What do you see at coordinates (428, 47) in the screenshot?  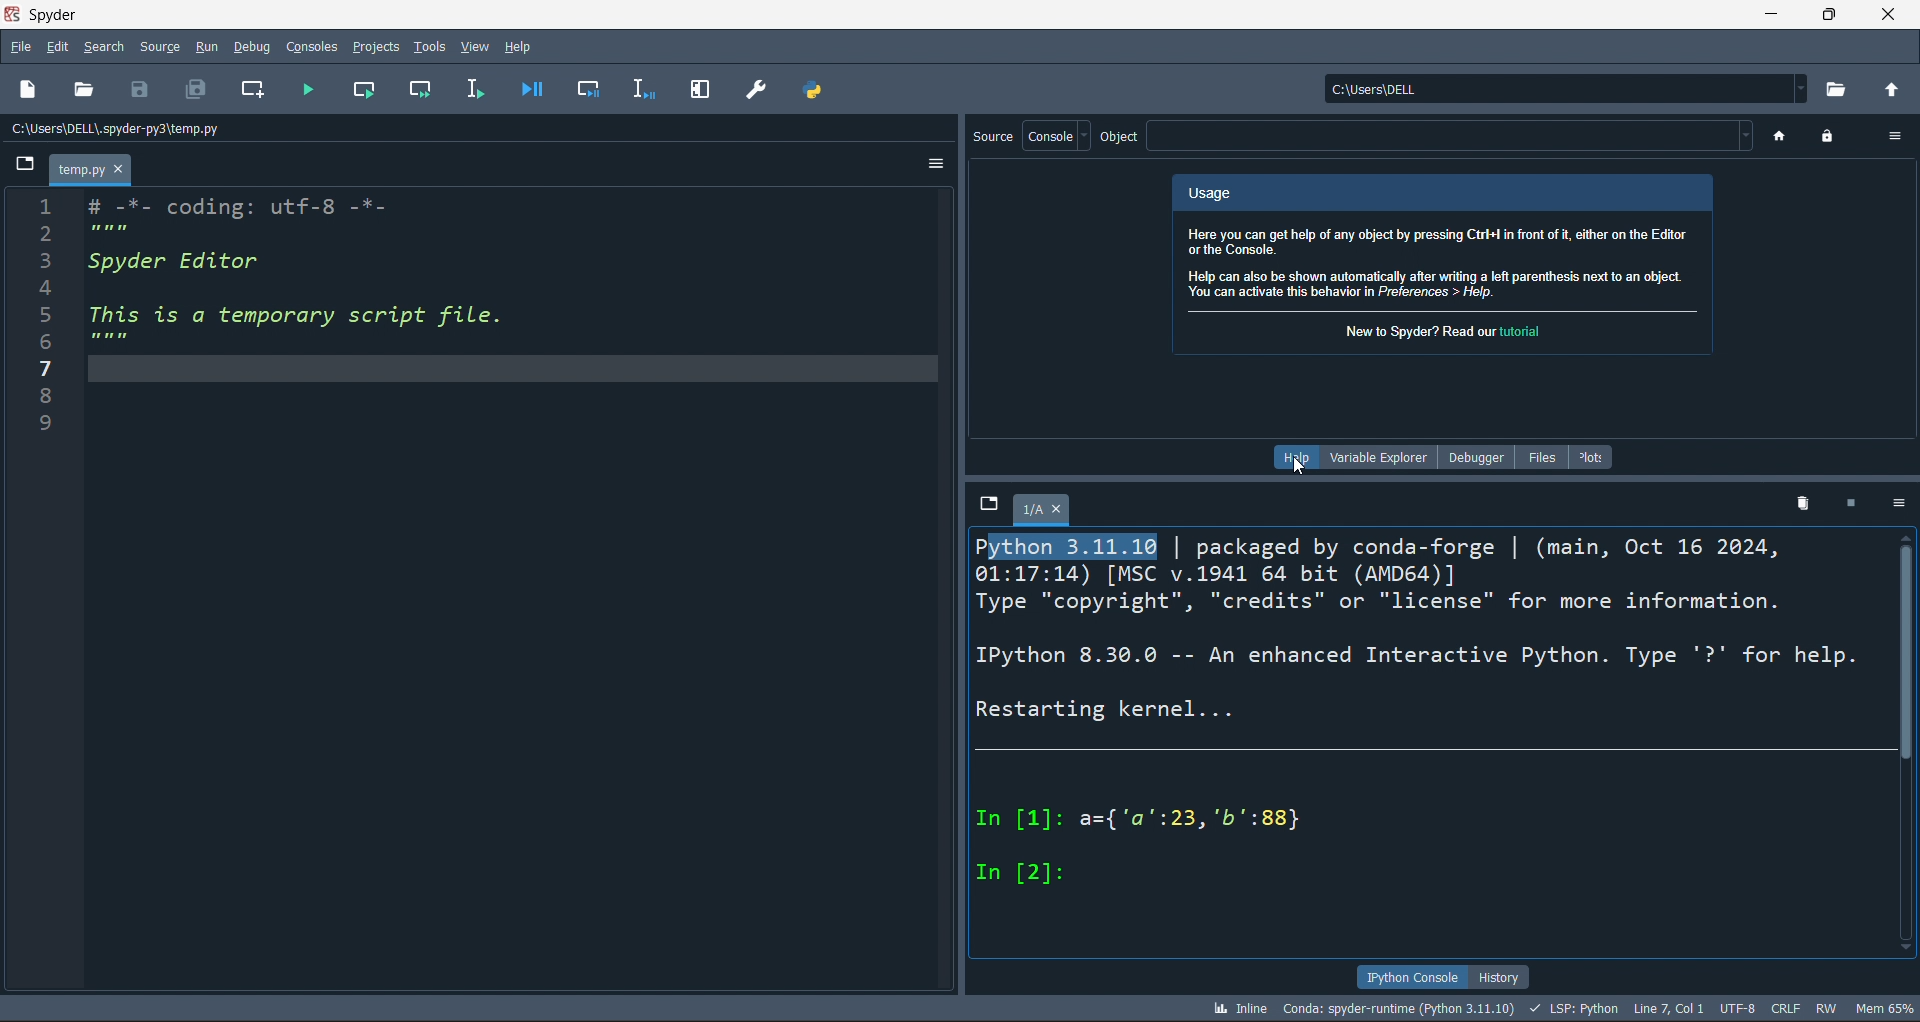 I see `tools` at bounding box center [428, 47].